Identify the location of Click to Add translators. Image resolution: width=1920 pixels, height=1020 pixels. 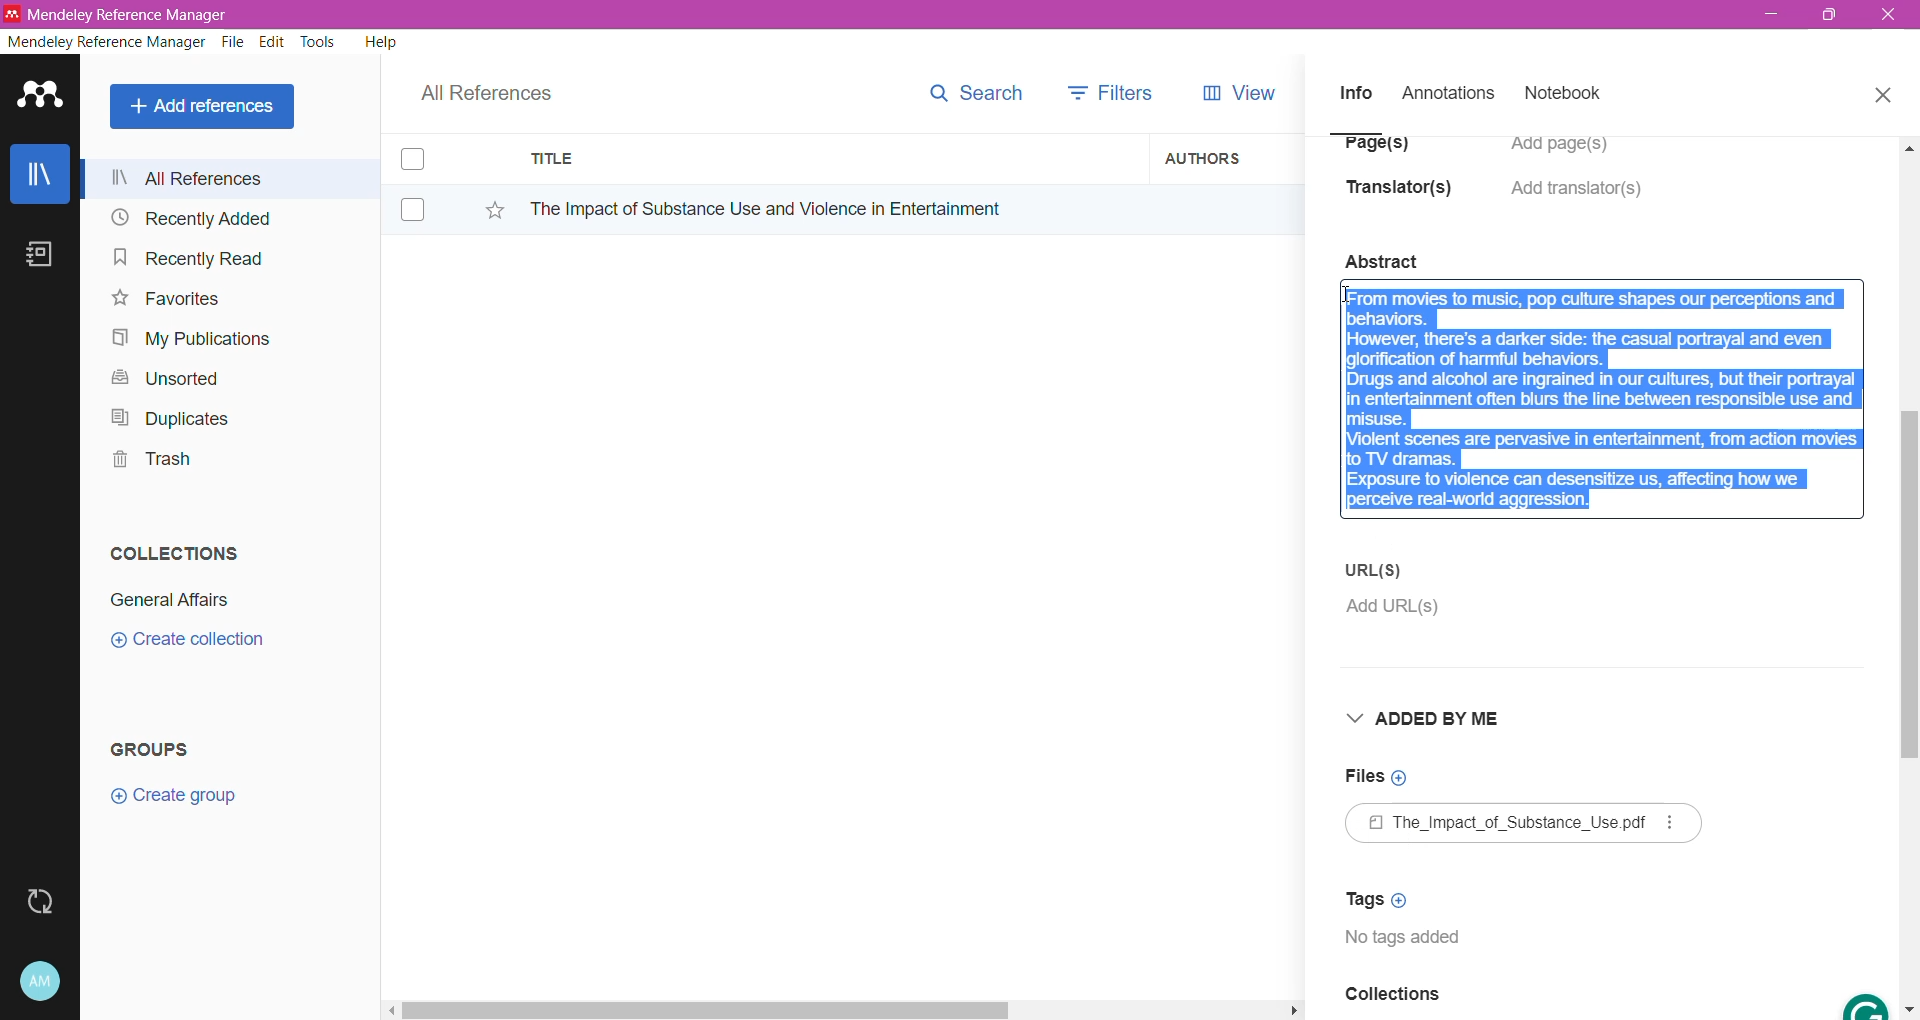
(1579, 200).